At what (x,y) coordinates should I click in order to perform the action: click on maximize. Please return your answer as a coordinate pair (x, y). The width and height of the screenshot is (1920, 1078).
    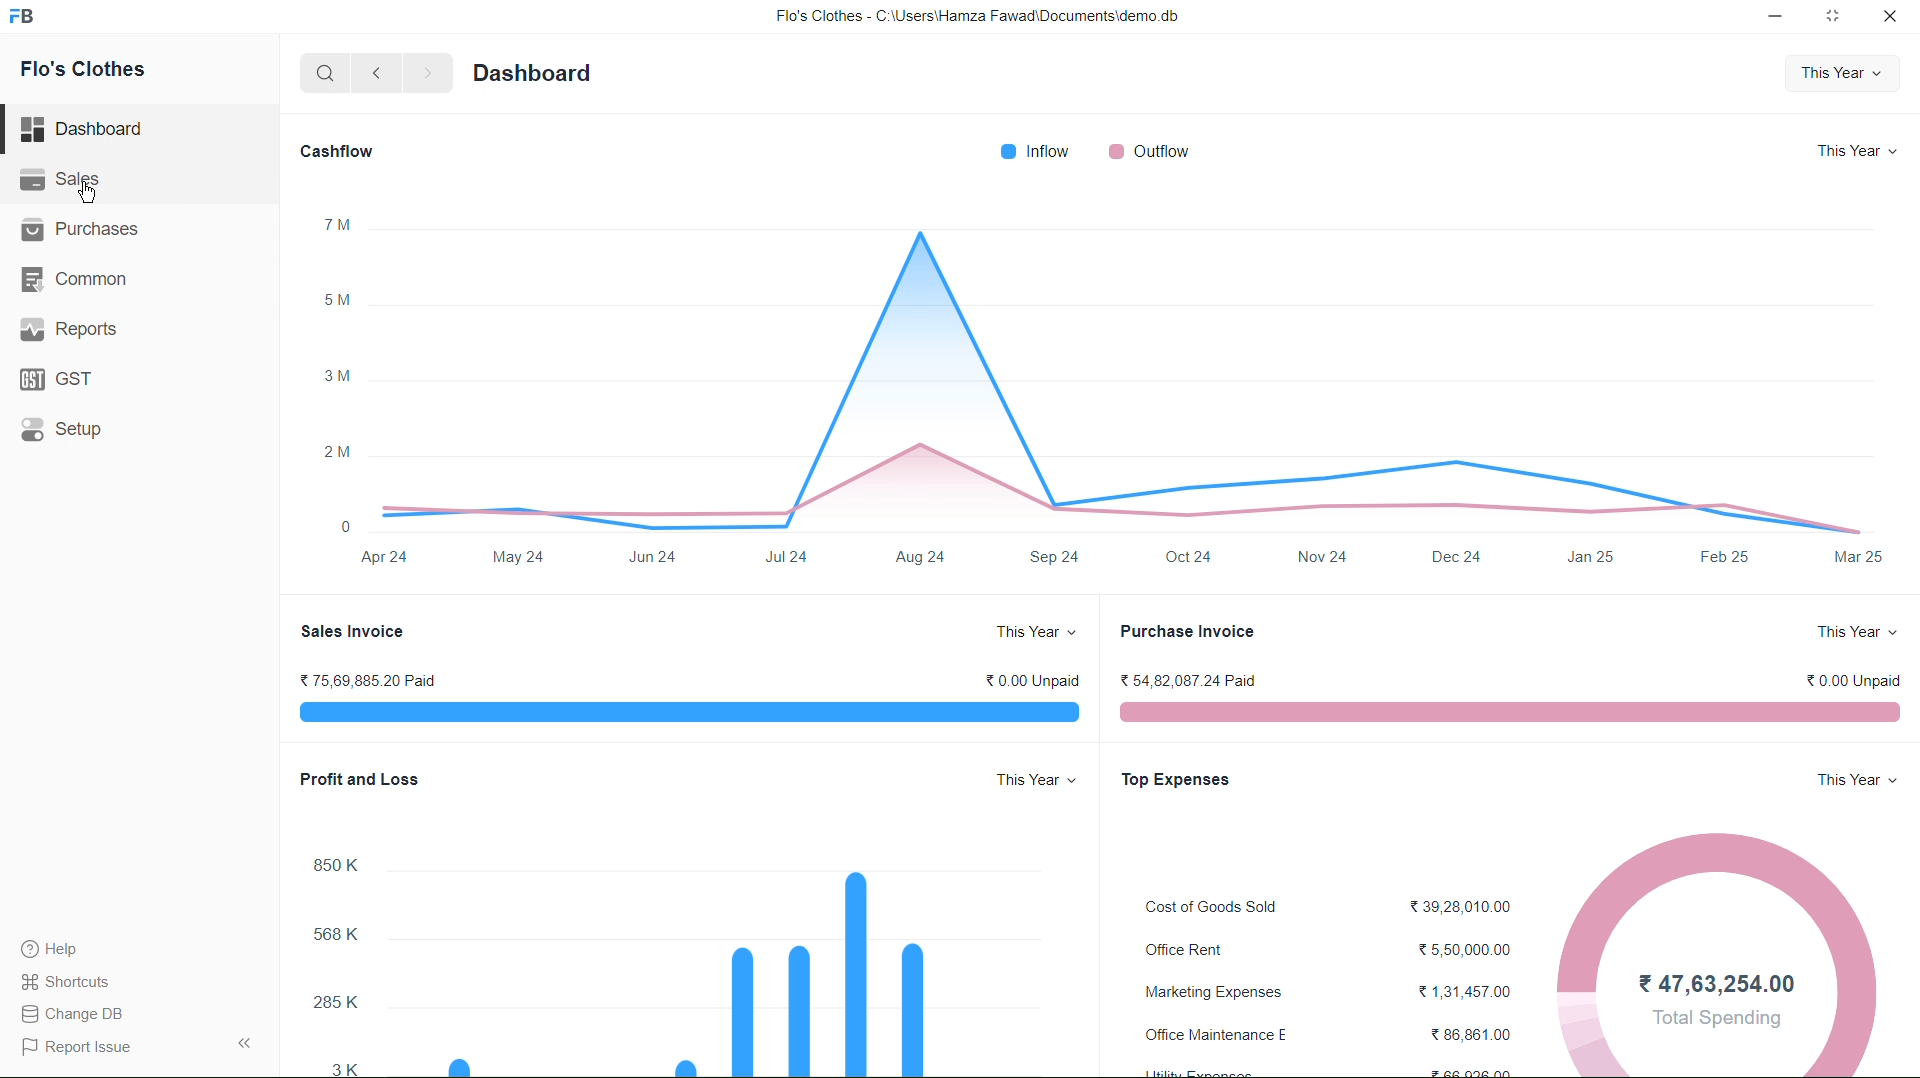
    Looking at the image, I should click on (1835, 18).